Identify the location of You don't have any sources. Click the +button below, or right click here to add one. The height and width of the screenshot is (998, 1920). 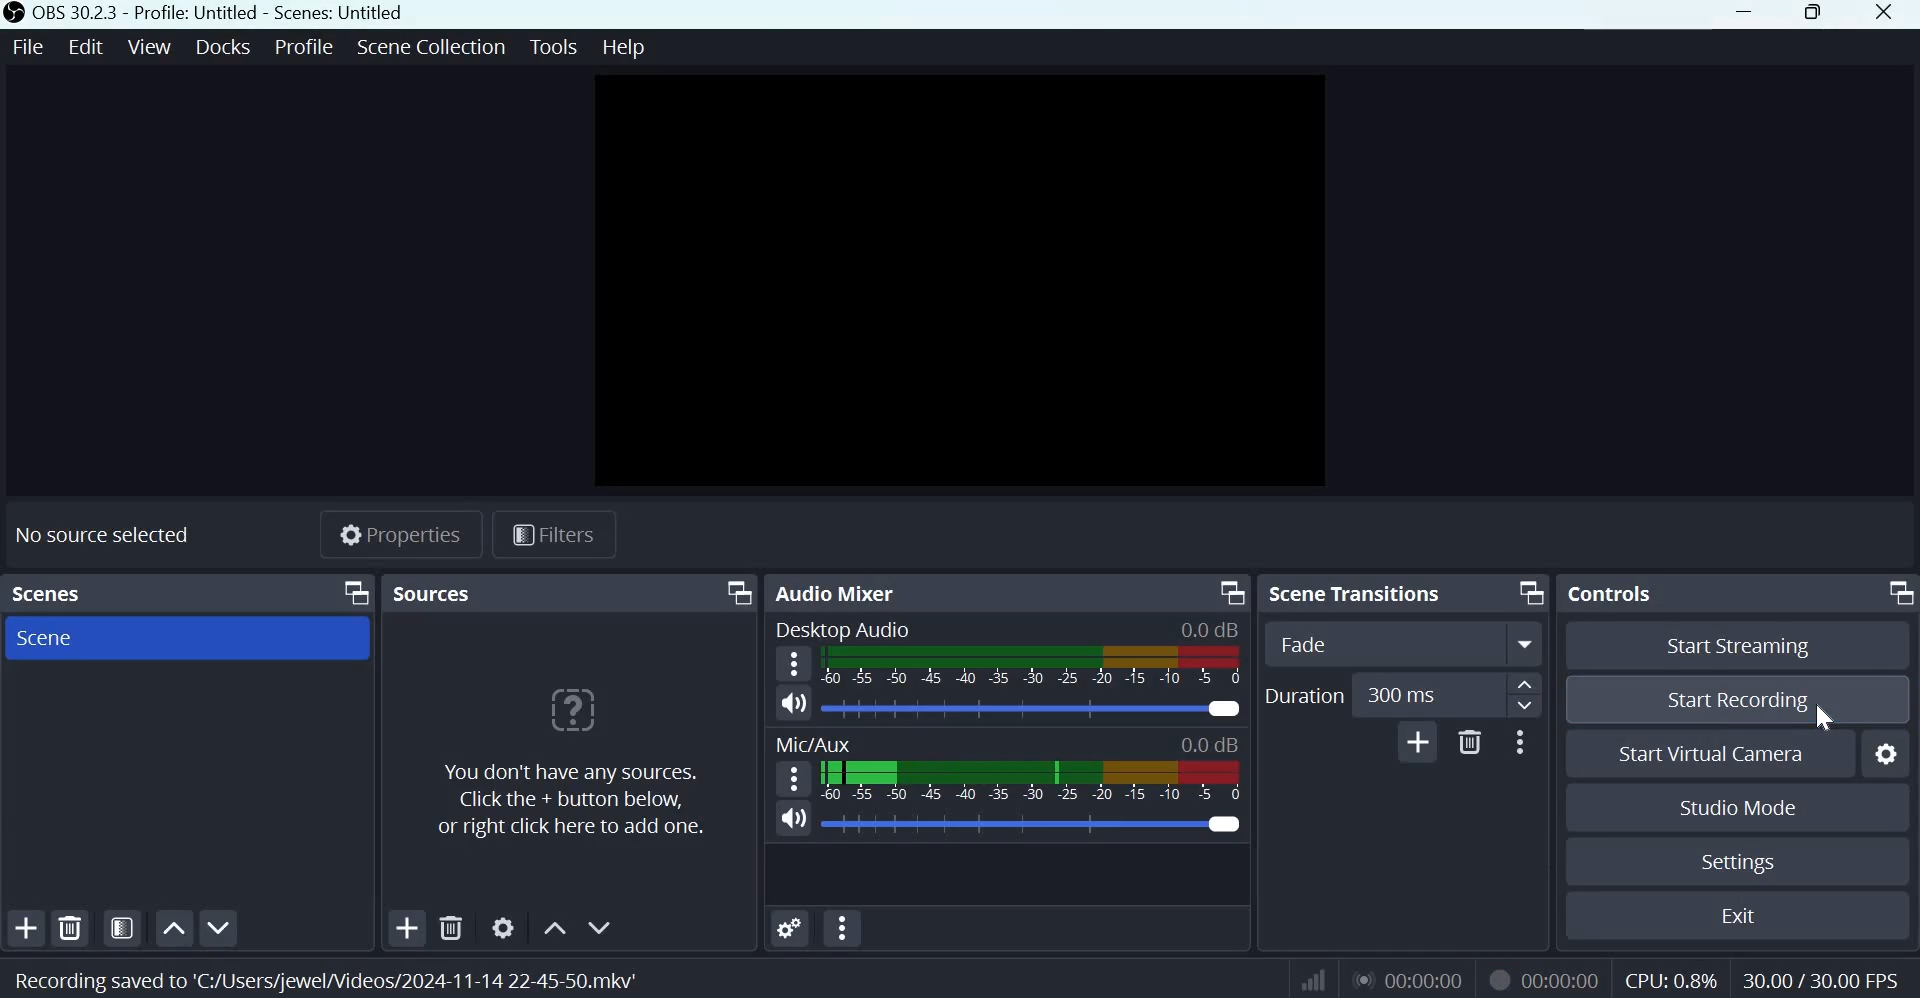
(566, 767).